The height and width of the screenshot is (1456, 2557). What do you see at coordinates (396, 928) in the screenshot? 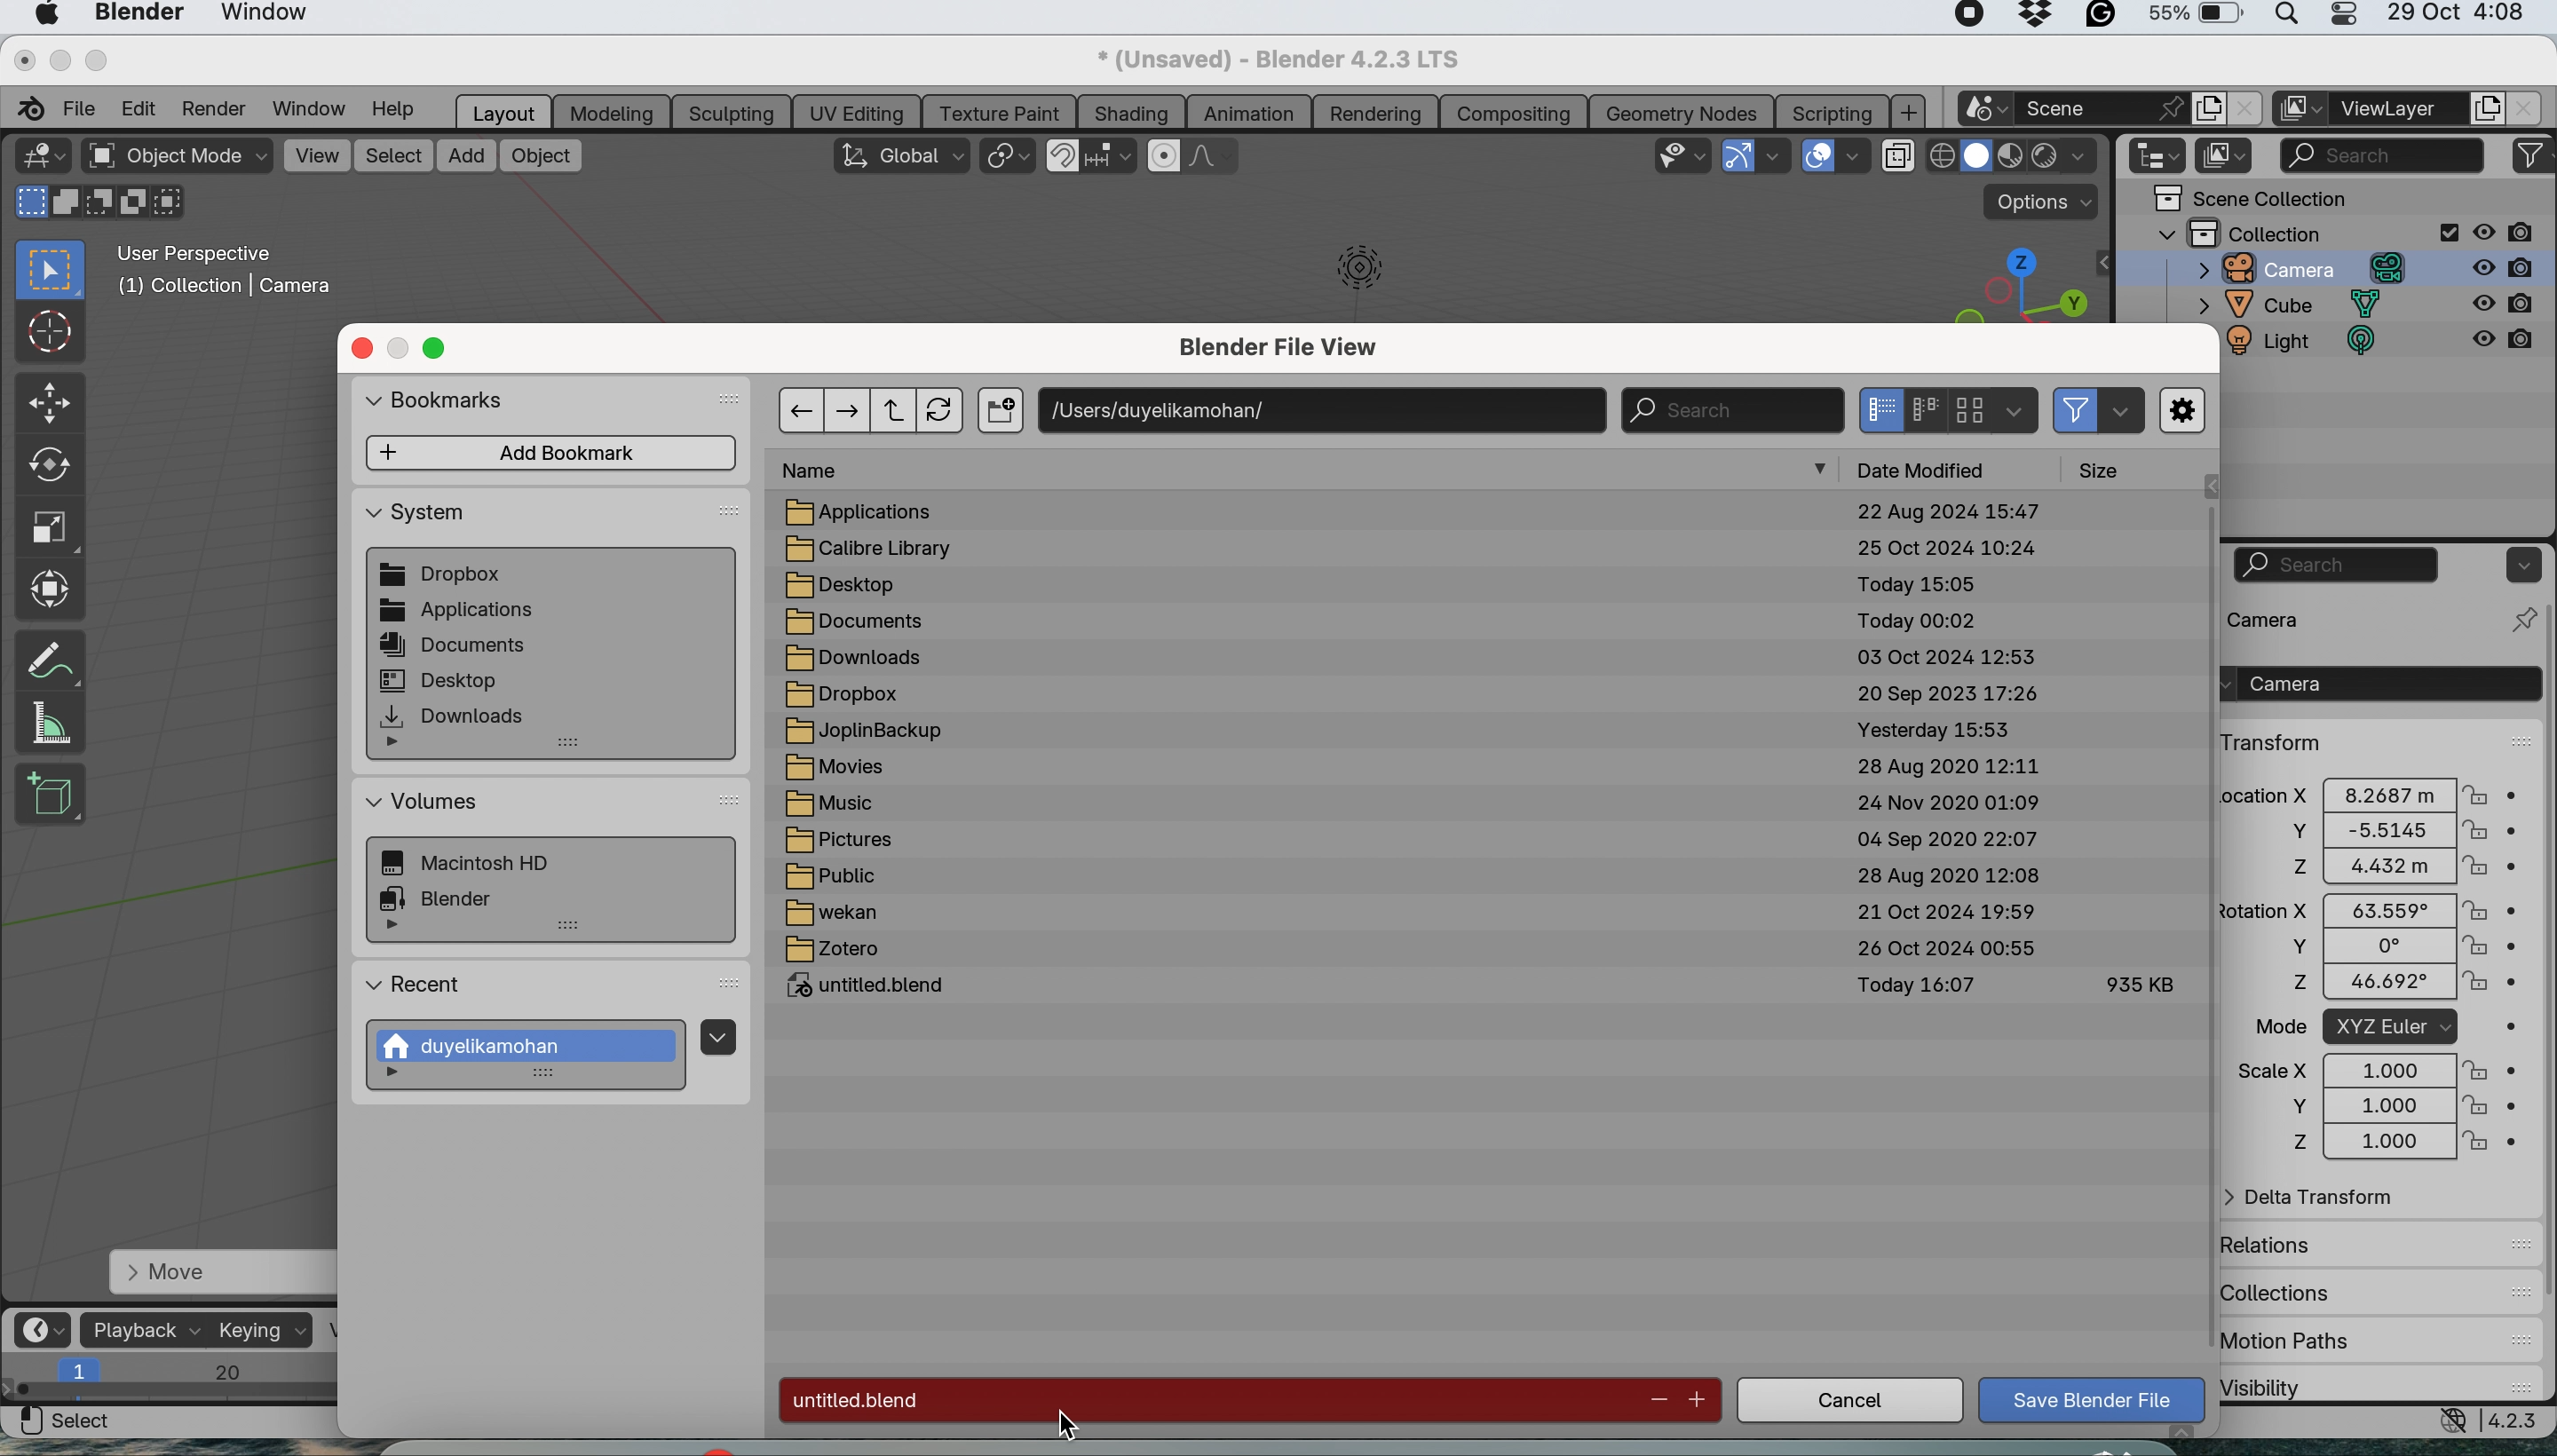
I see `more` at bounding box center [396, 928].